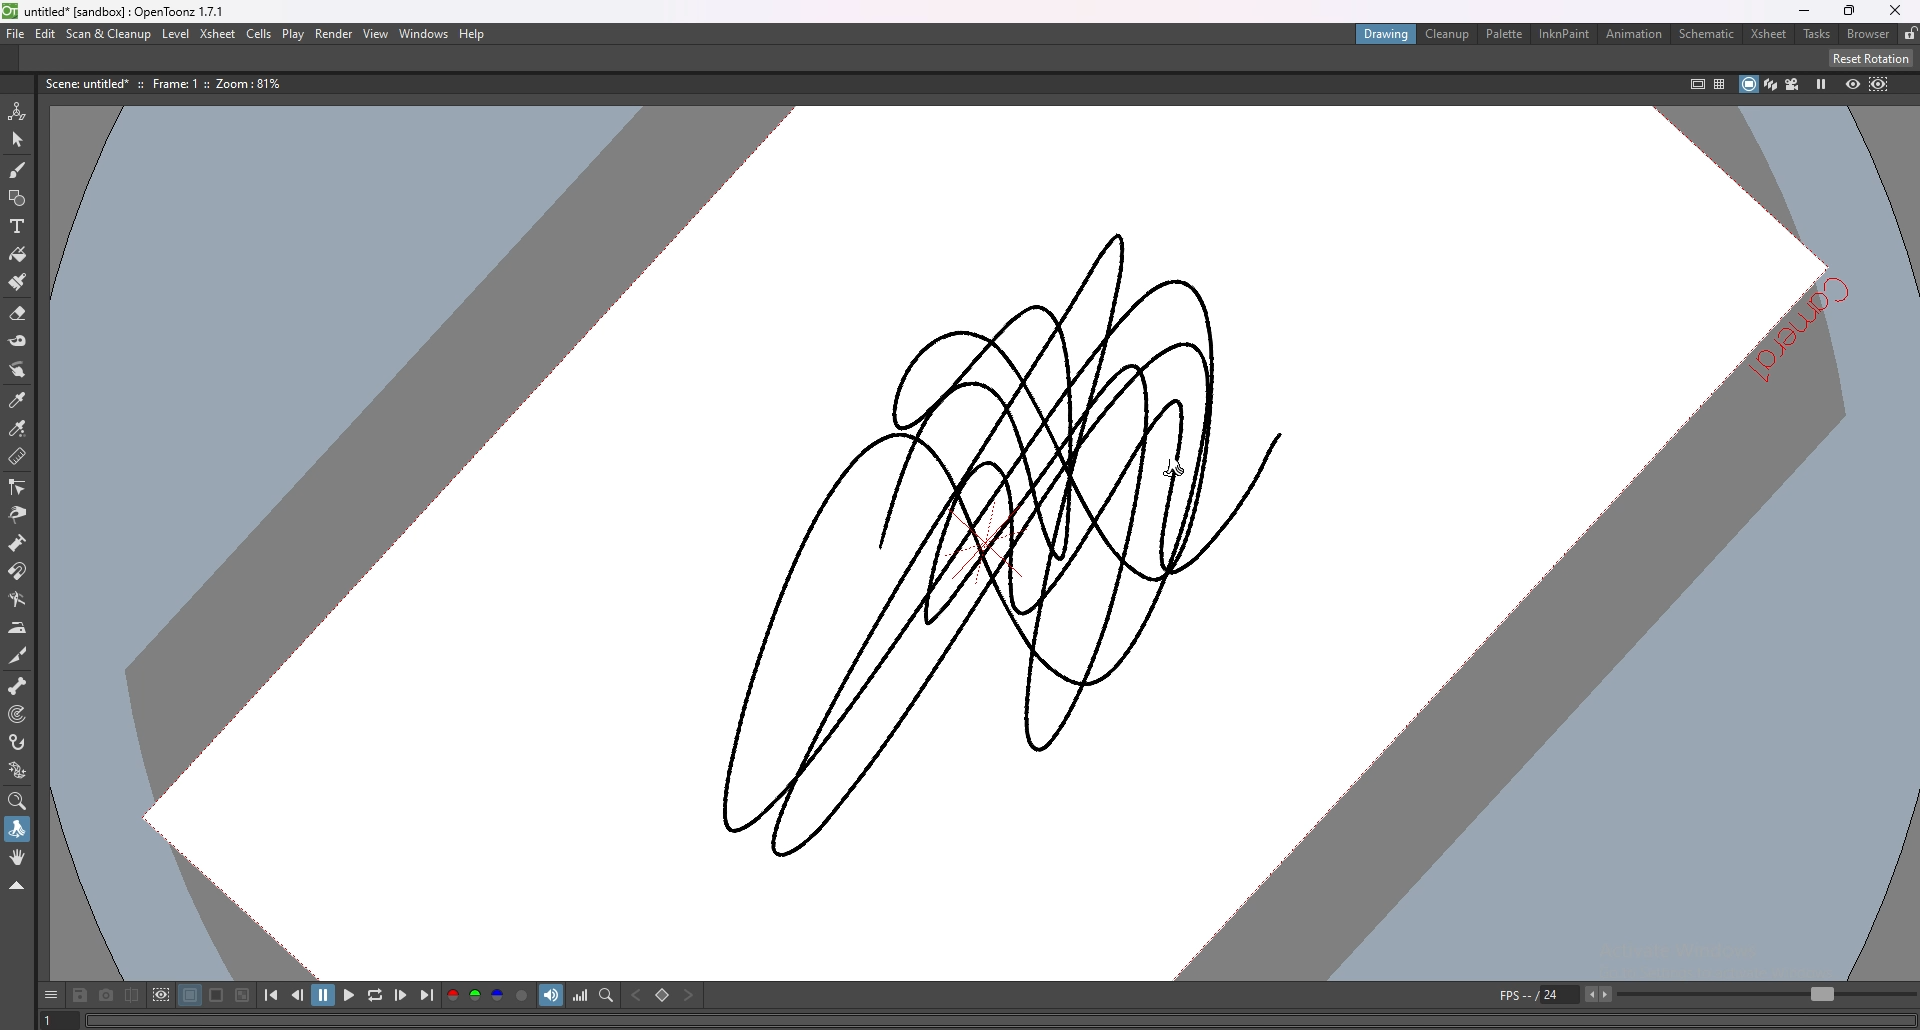 The width and height of the screenshot is (1920, 1030). What do you see at coordinates (162, 995) in the screenshot?
I see `define sub camera` at bounding box center [162, 995].